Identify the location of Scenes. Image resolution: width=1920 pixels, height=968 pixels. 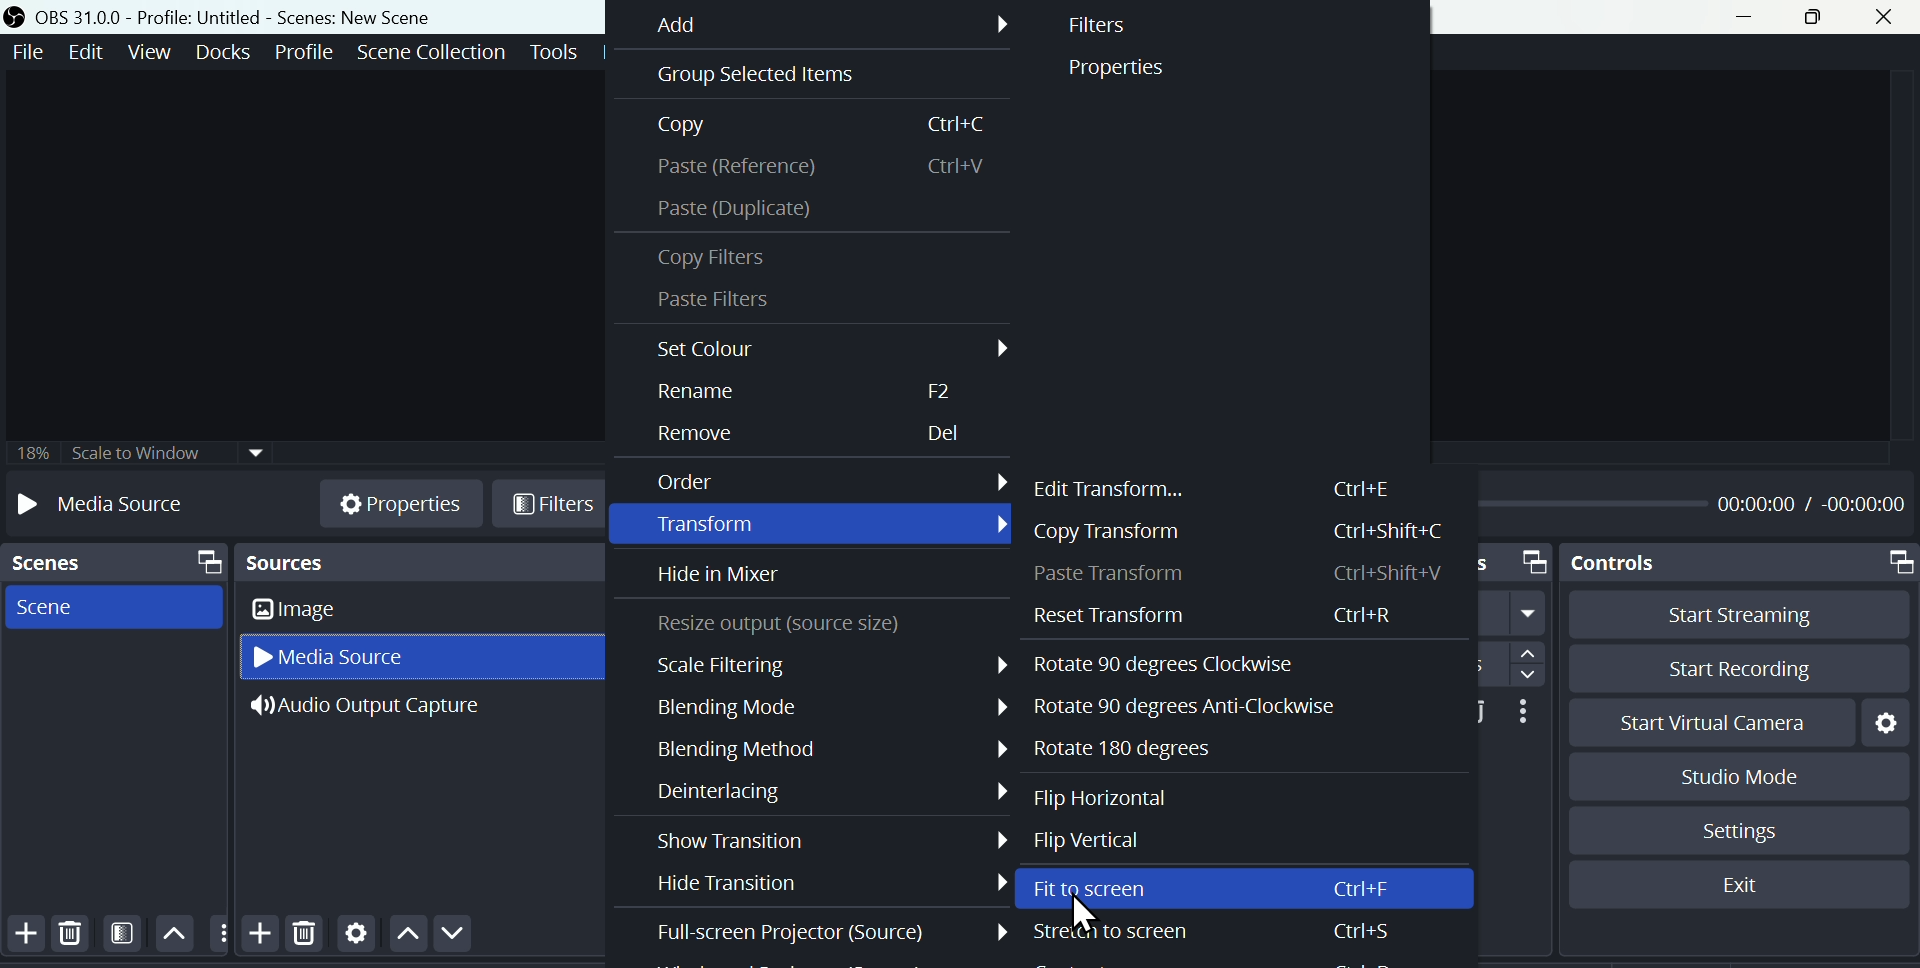
(112, 563).